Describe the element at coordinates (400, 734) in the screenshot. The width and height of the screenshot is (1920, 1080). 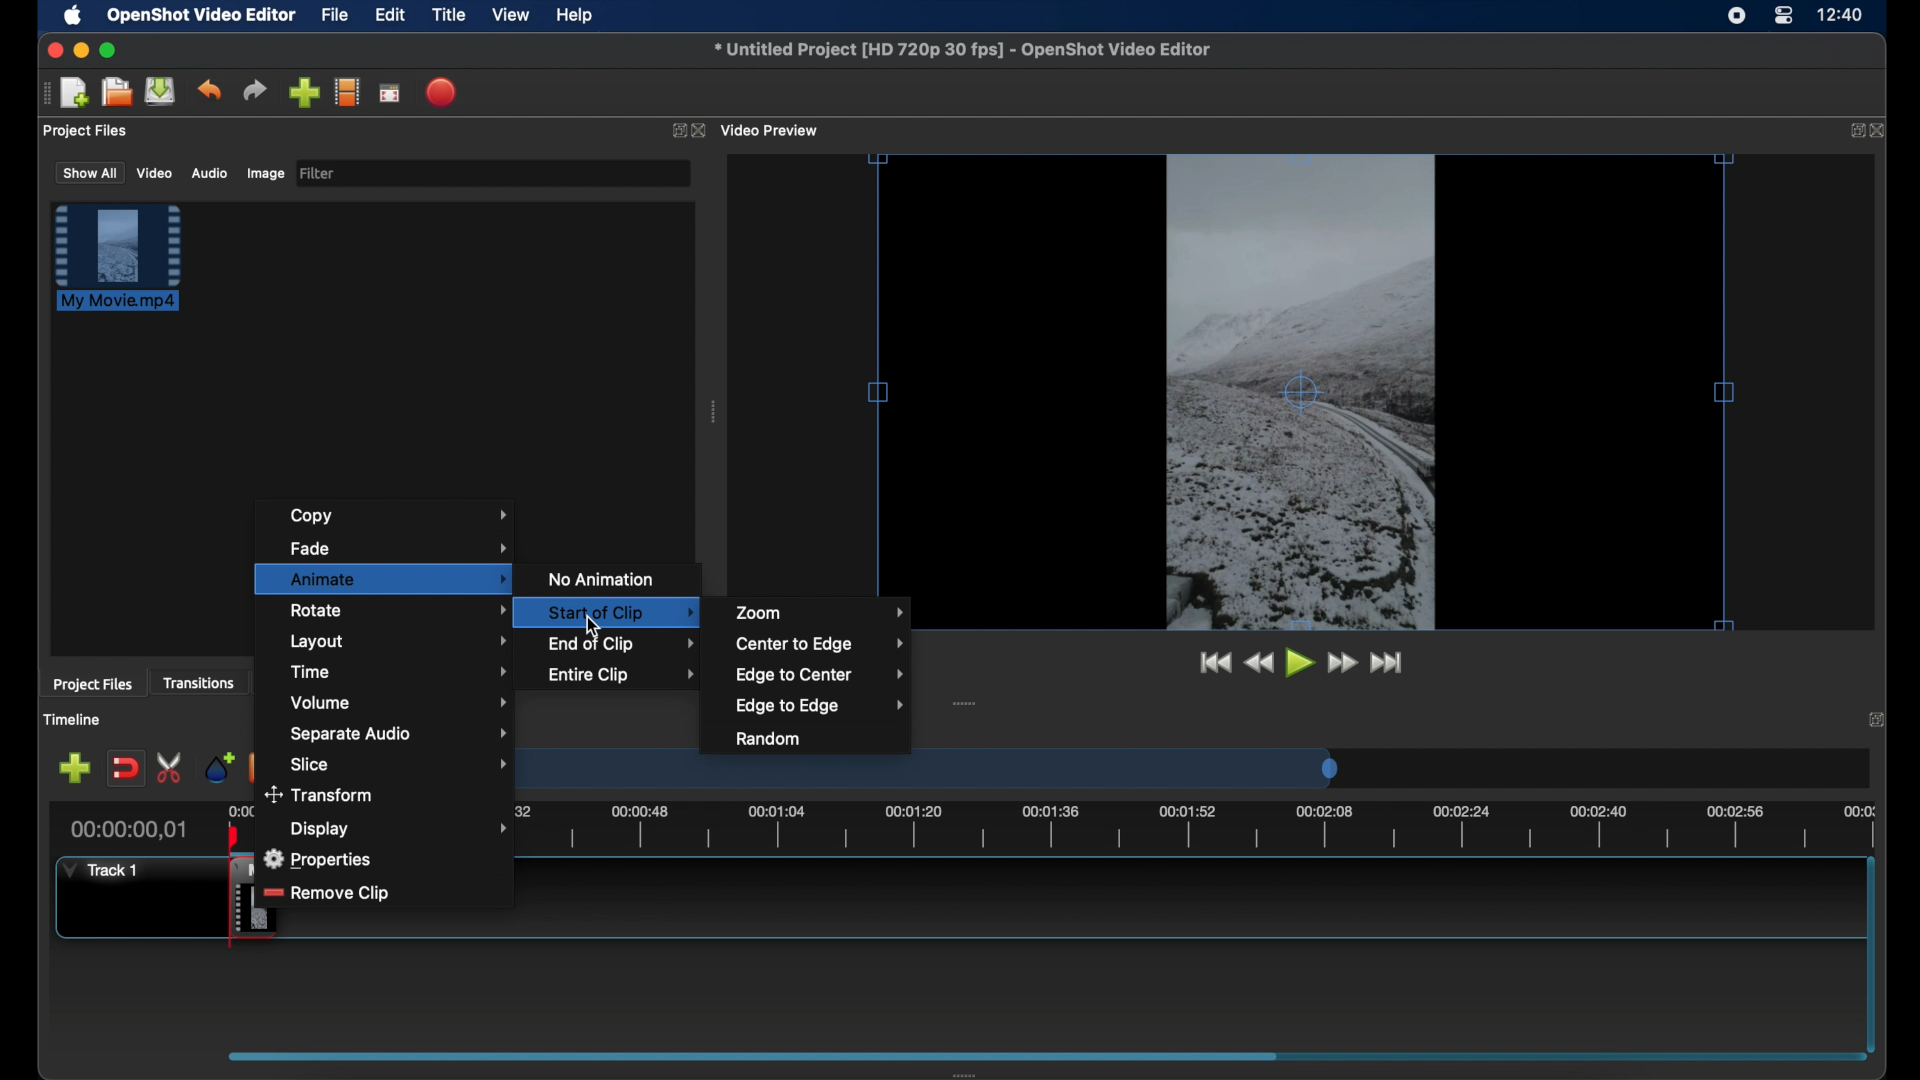
I see `separate audio menu` at that location.